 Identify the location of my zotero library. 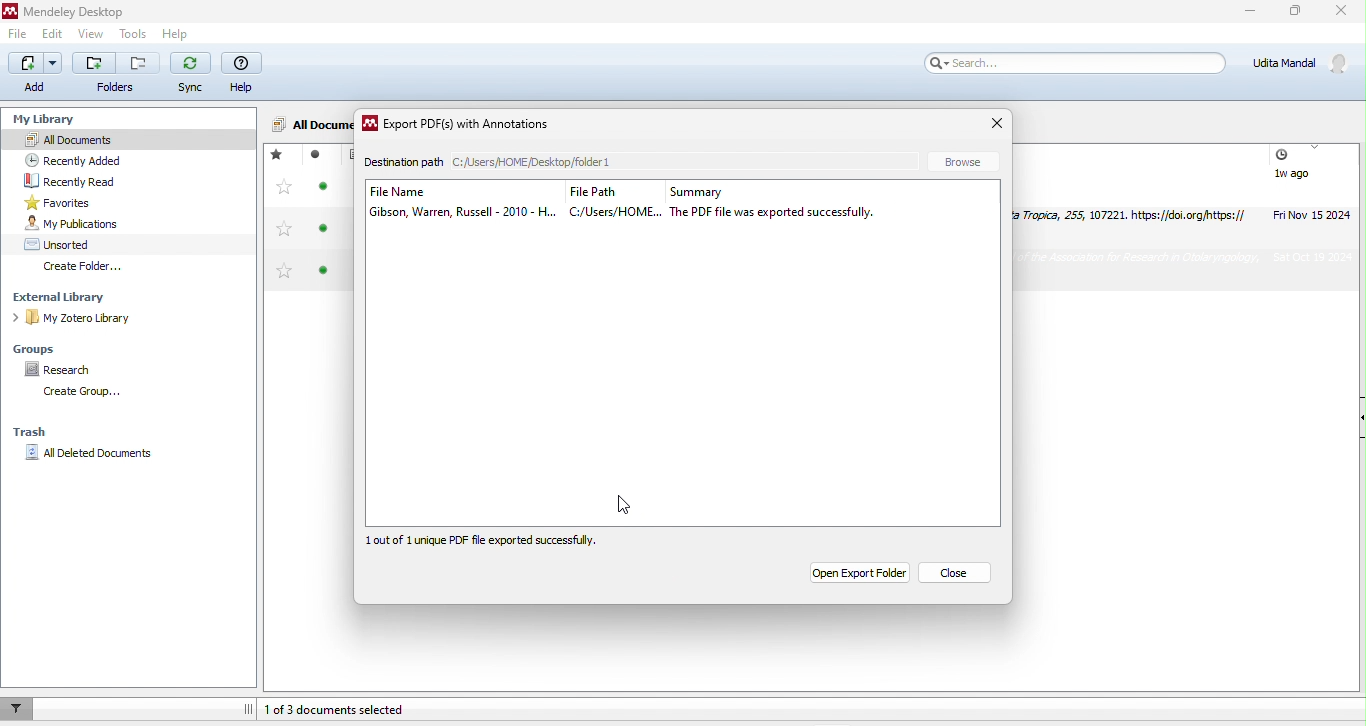
(76, 319).